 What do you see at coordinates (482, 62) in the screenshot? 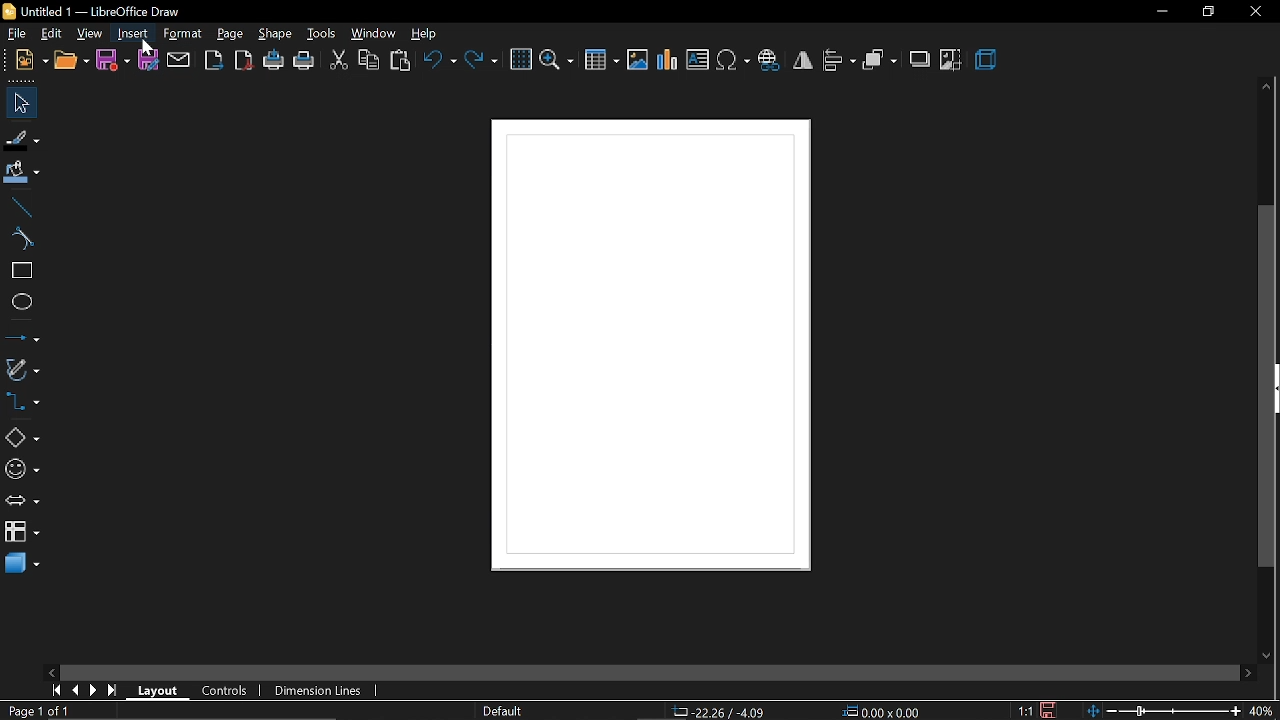
I see `redo` at bounding box center [482, 62].